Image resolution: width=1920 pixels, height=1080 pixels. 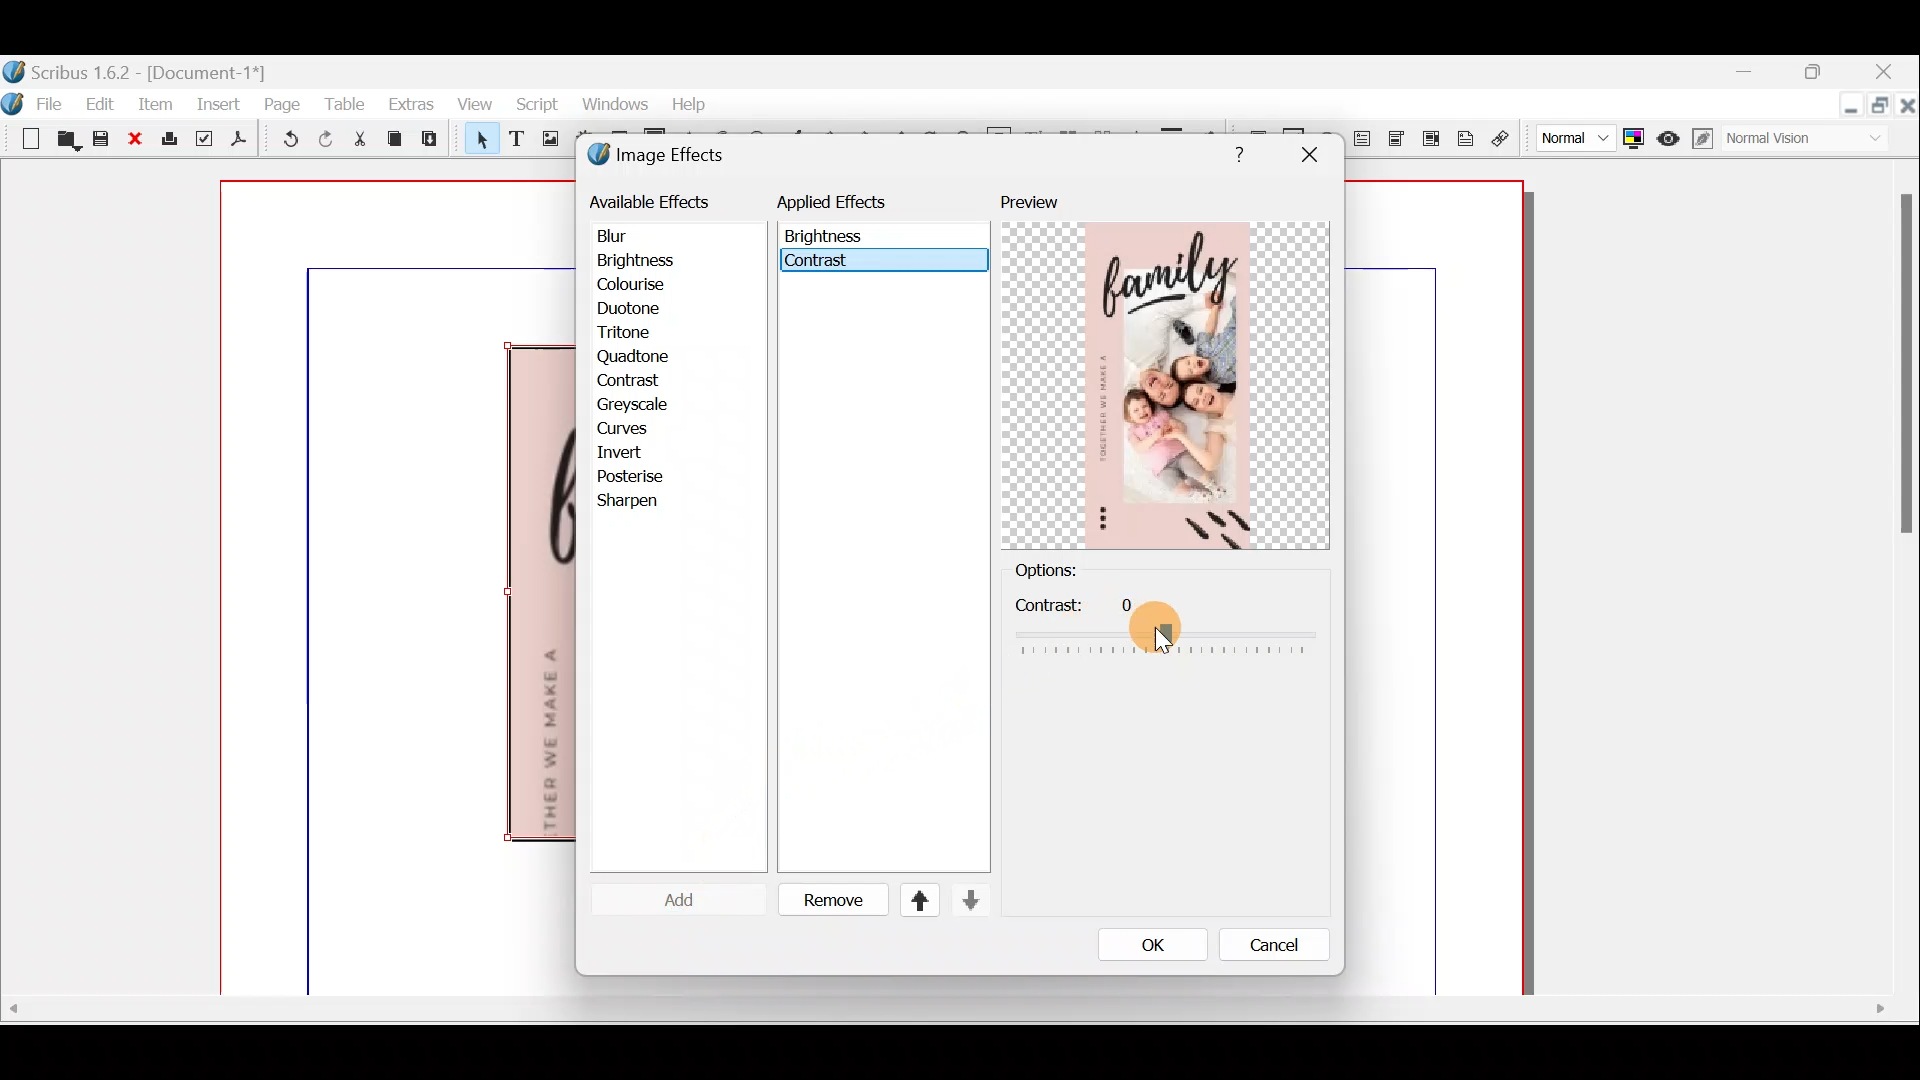 What do you see at coordinates (399, 589) in the screenshot?
I see `Canvas` at bounding box center [399, 589].